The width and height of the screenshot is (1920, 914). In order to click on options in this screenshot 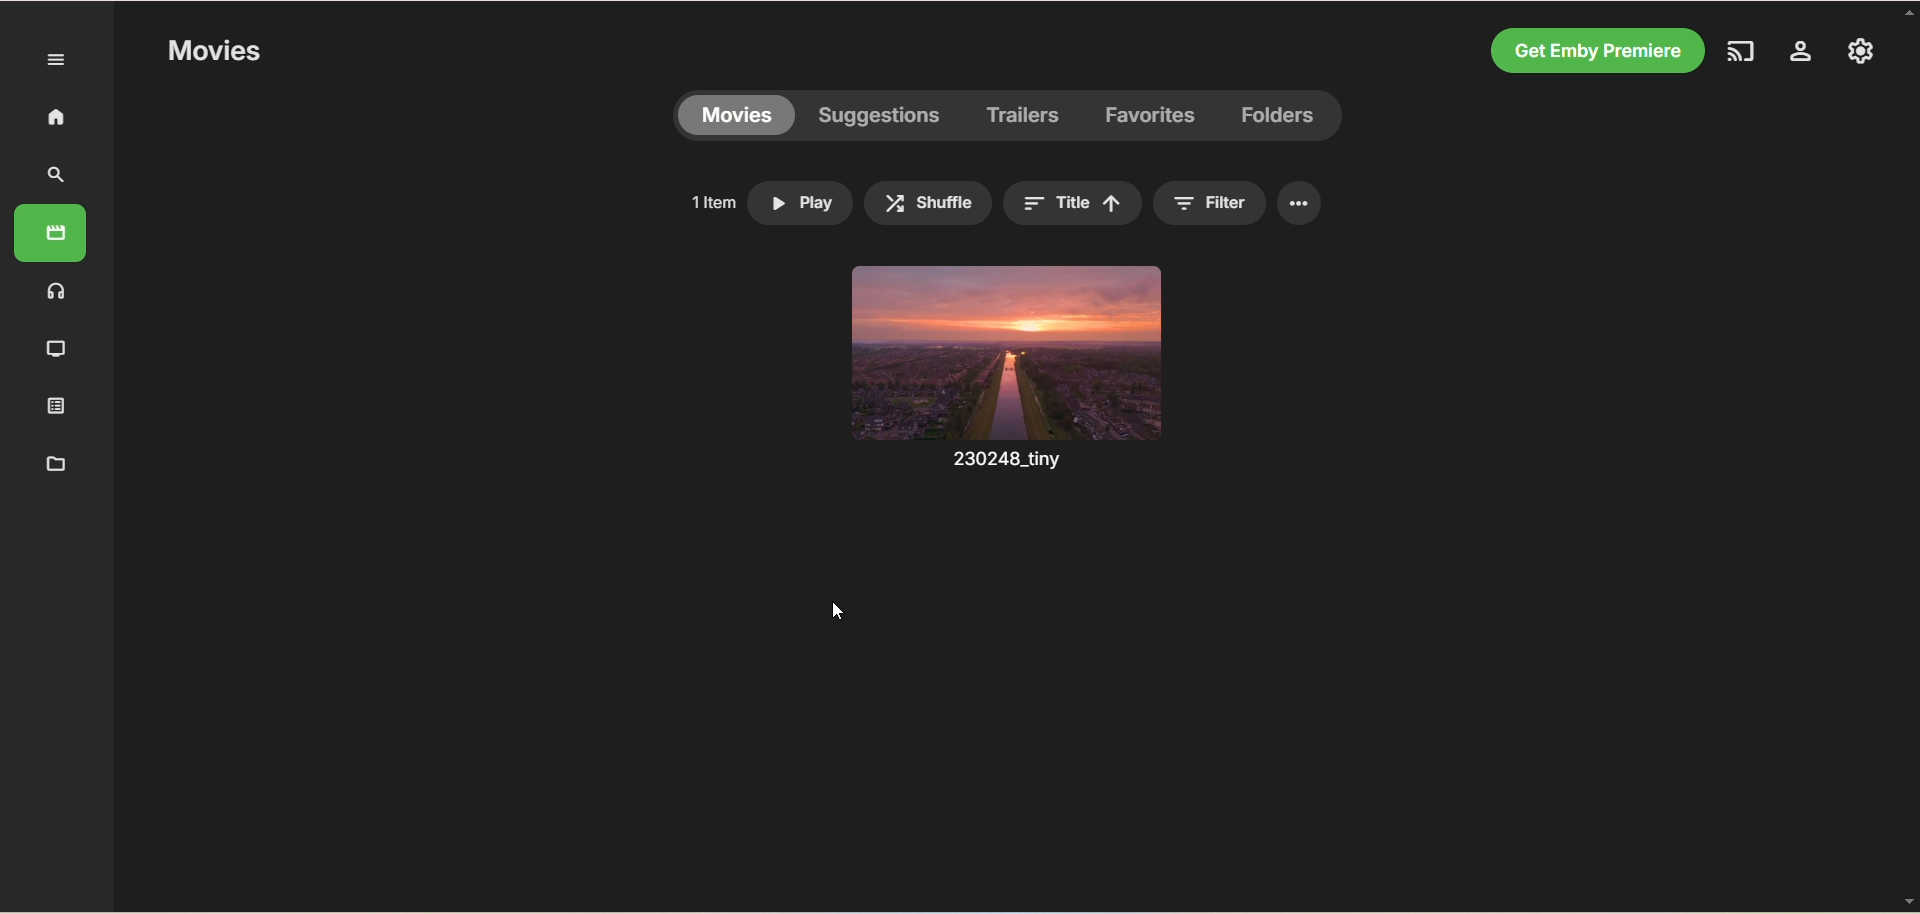, I will do `click(1300, 204)`.